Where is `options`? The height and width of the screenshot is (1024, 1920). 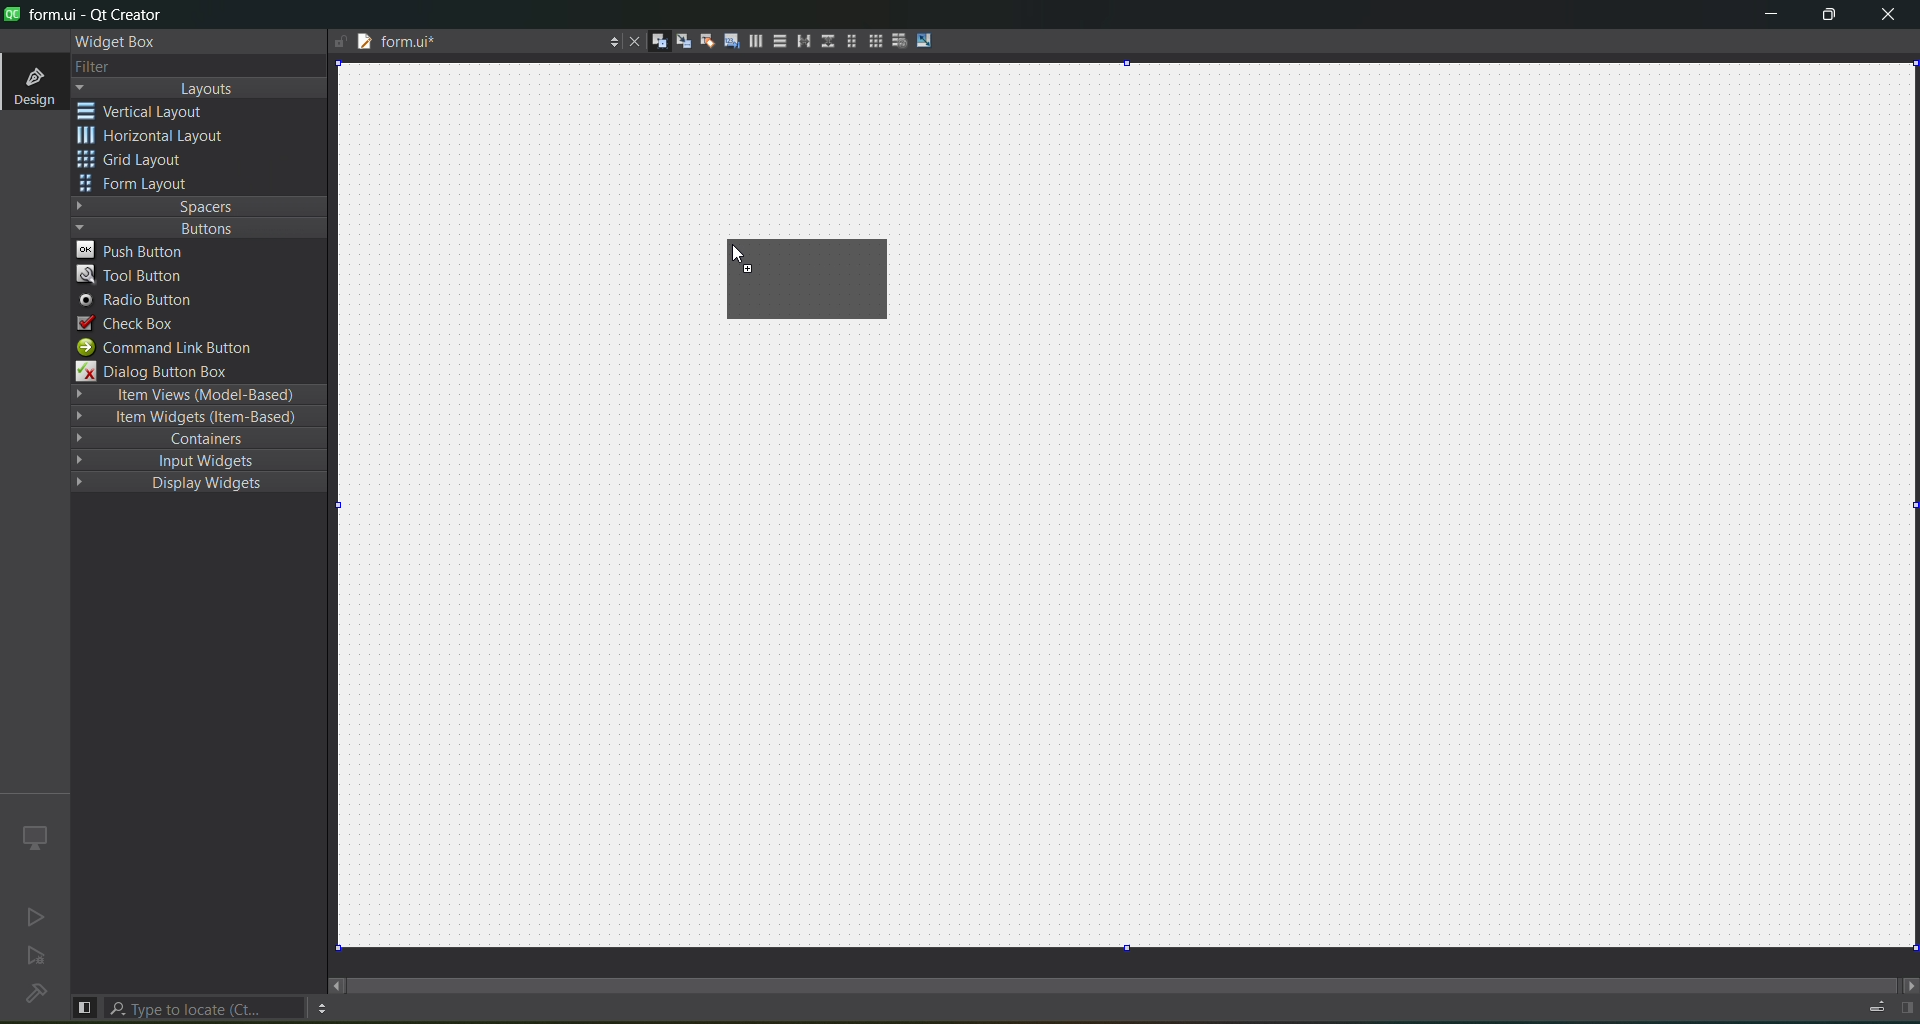 options is located at coordinates (321, 1008).